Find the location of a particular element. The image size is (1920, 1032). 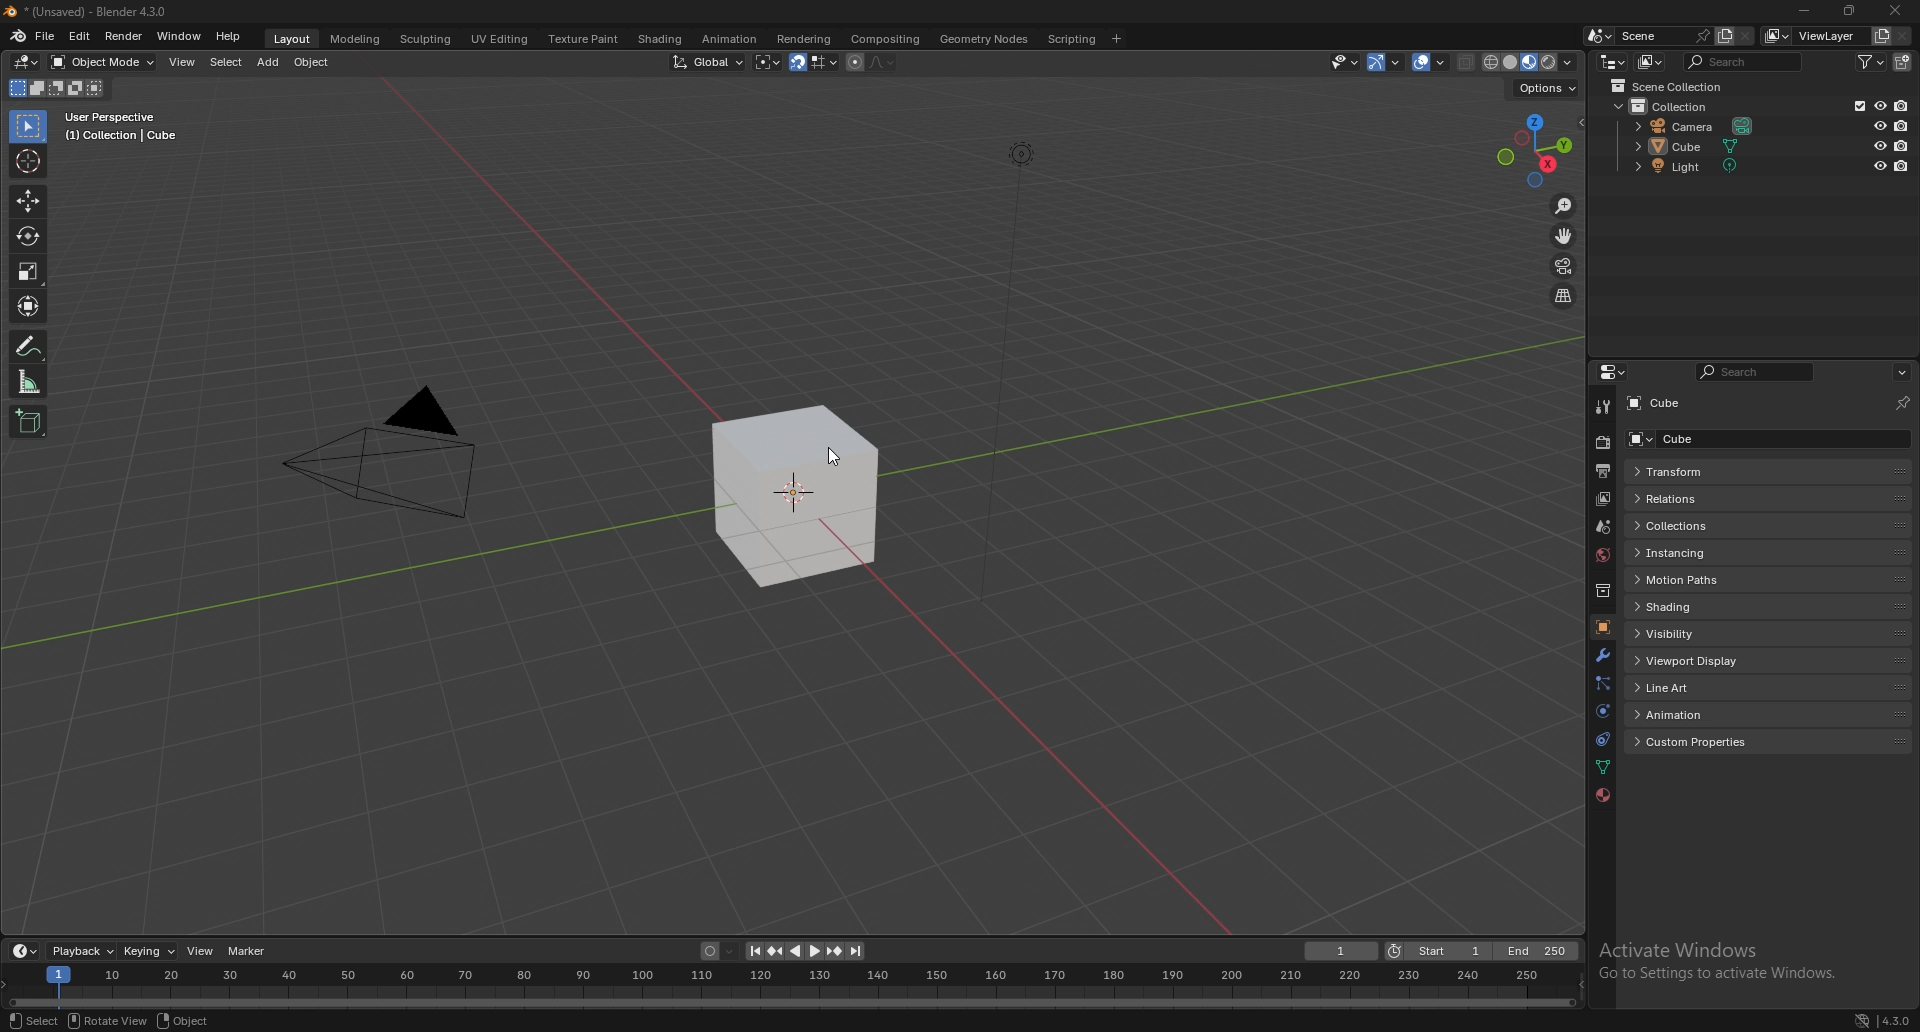

playback is located at coordinates (84, 951).